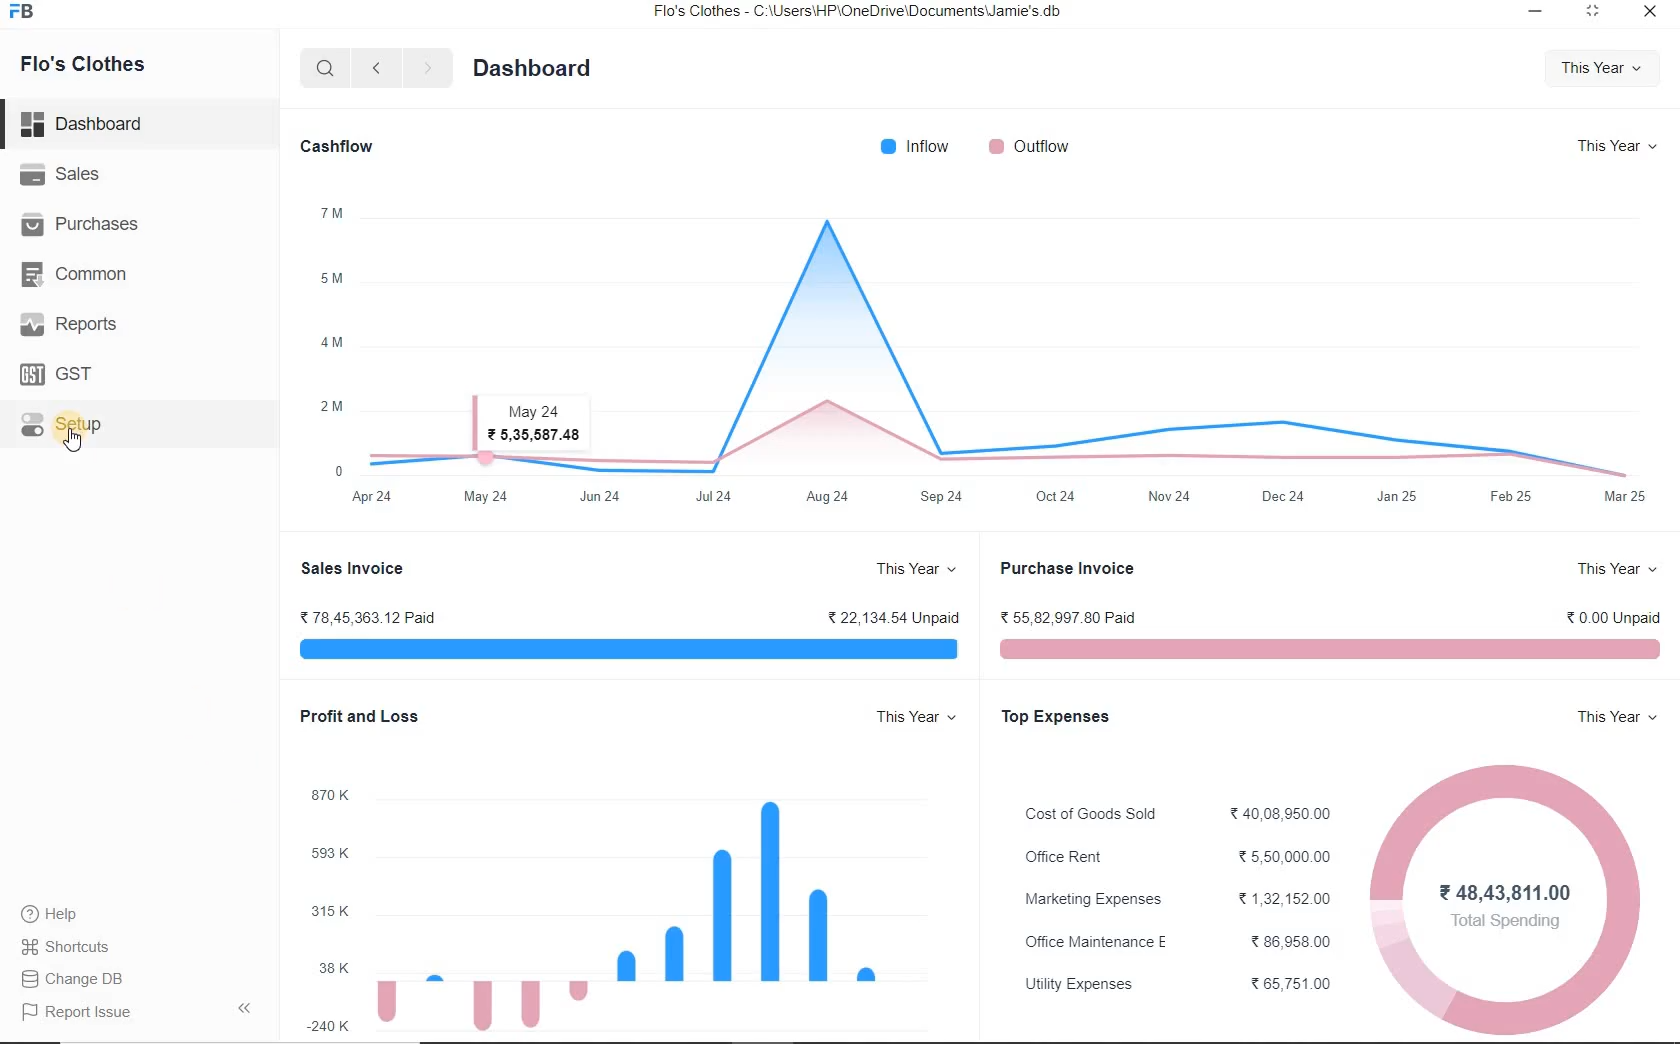 The width and height of the screenshot is (1680, 1044). I want to click on This Year , so click(1604, 69).